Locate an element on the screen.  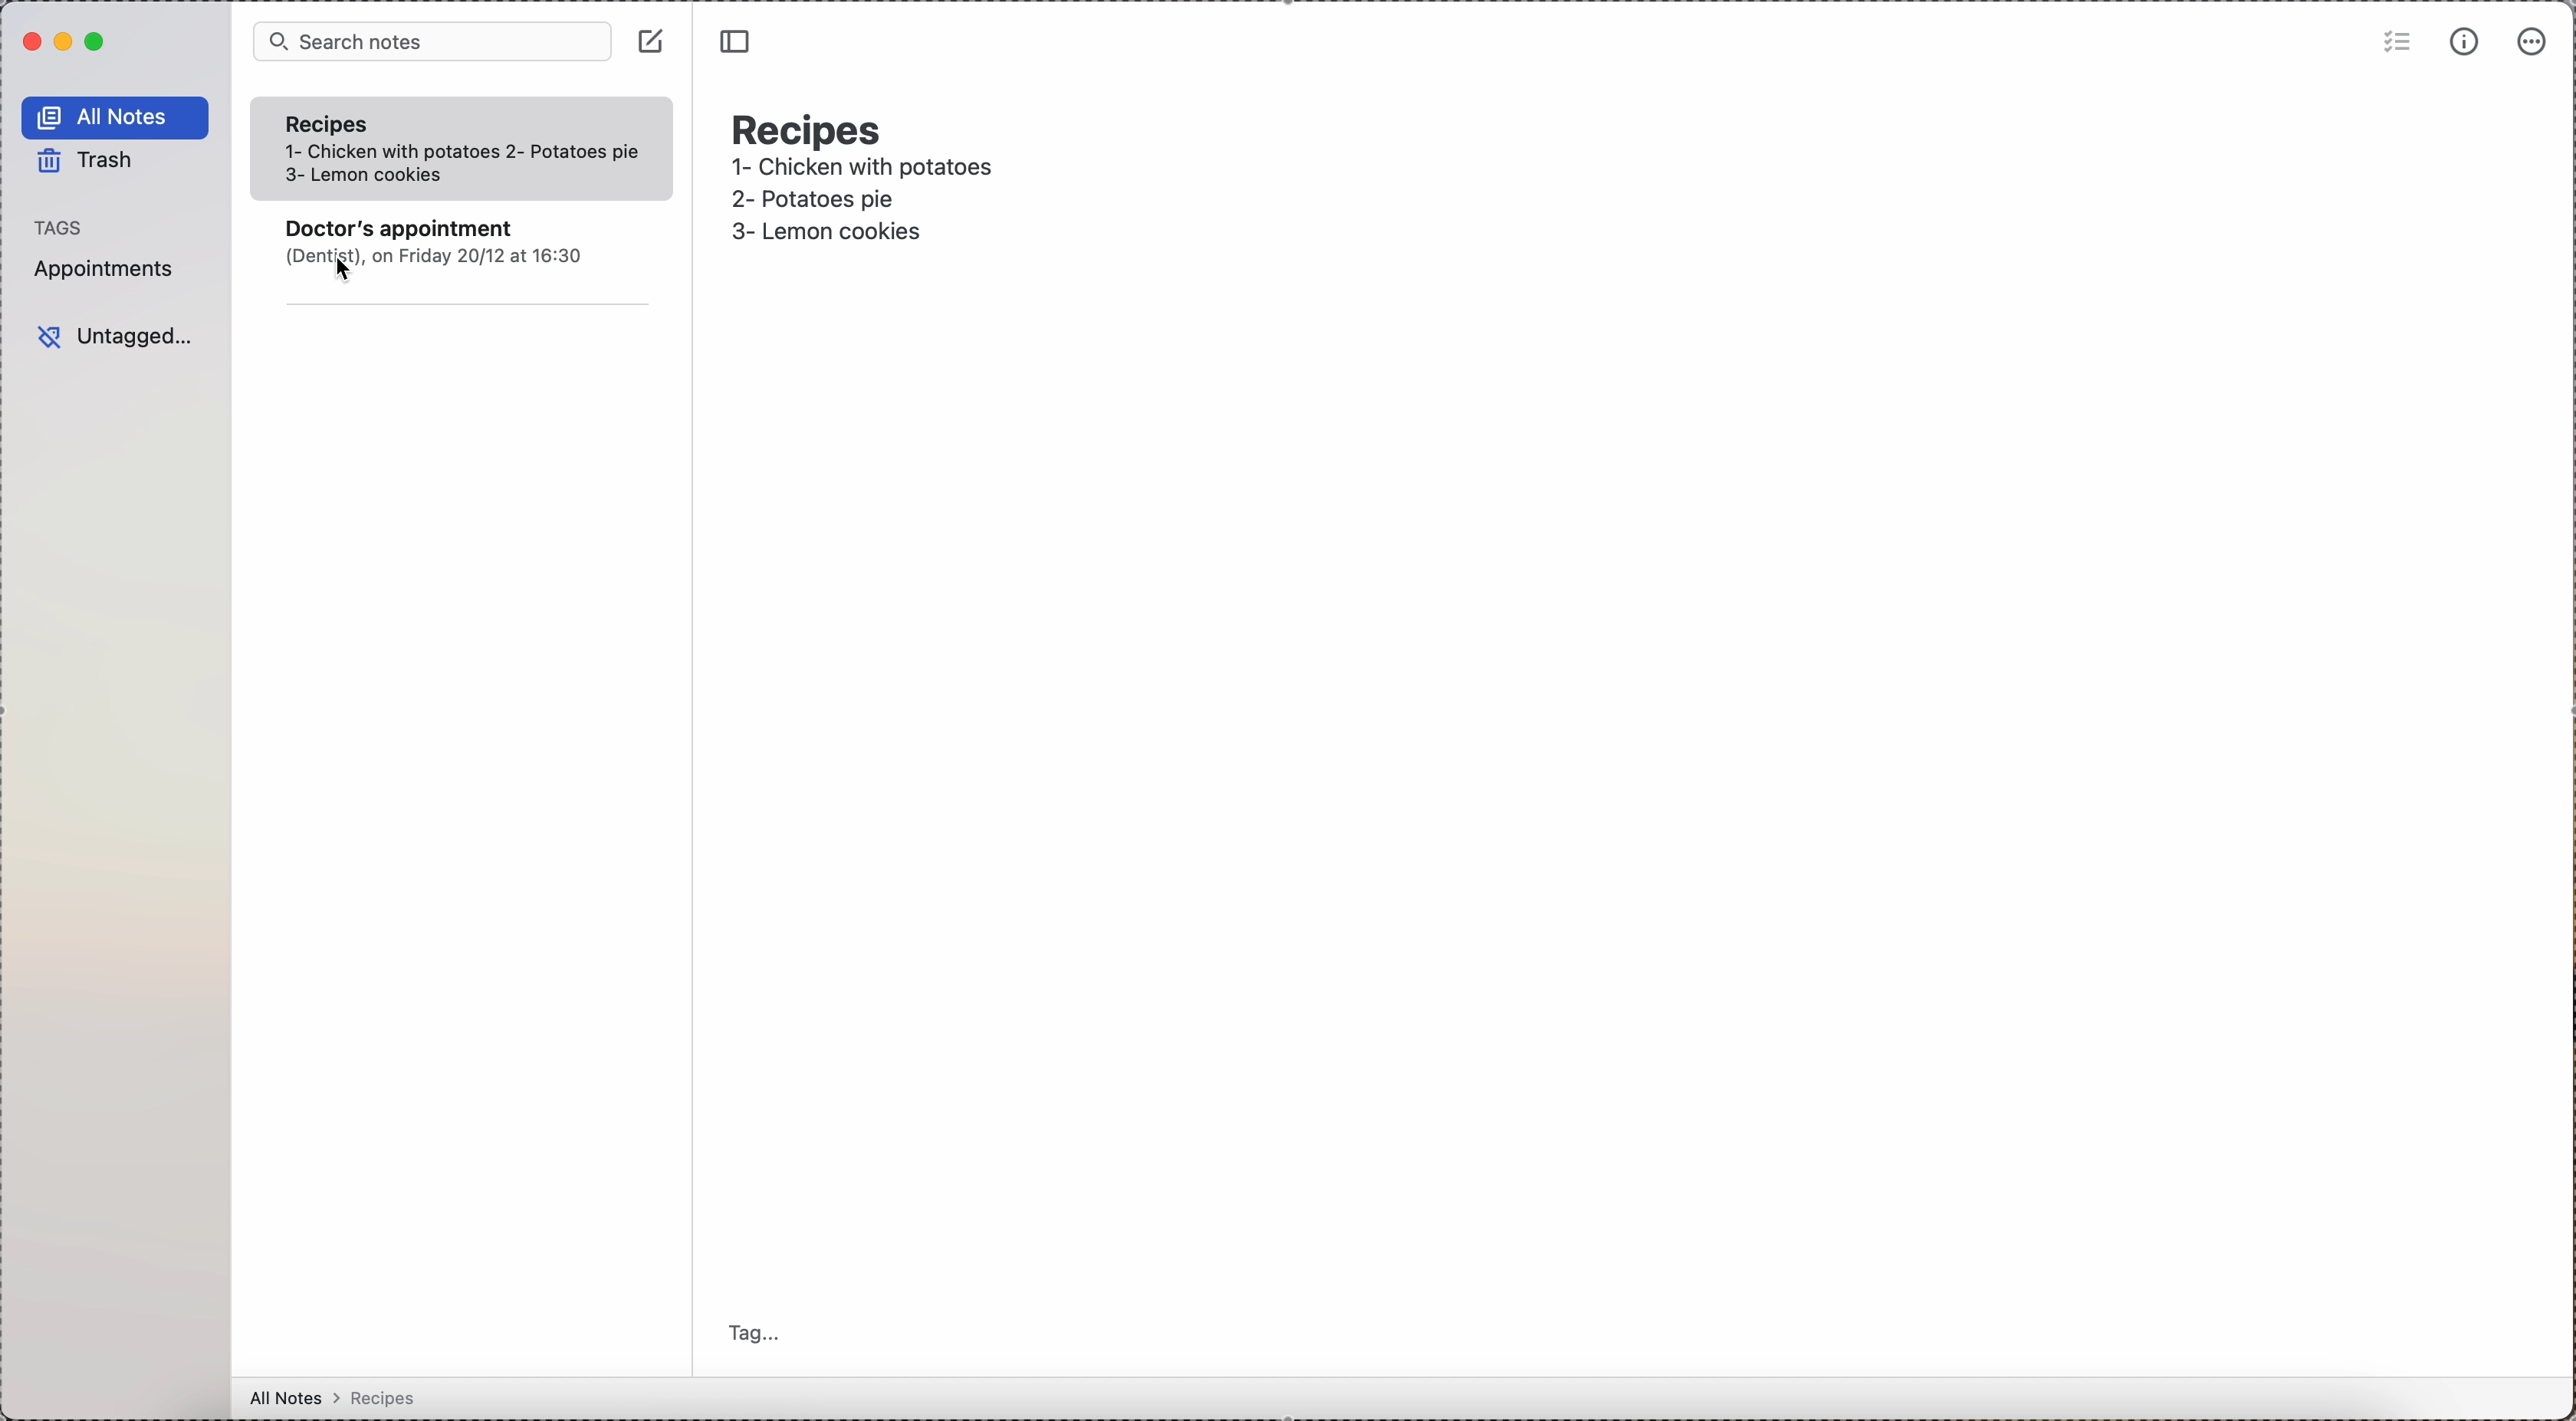
tags is located at coordinates (67, 227).